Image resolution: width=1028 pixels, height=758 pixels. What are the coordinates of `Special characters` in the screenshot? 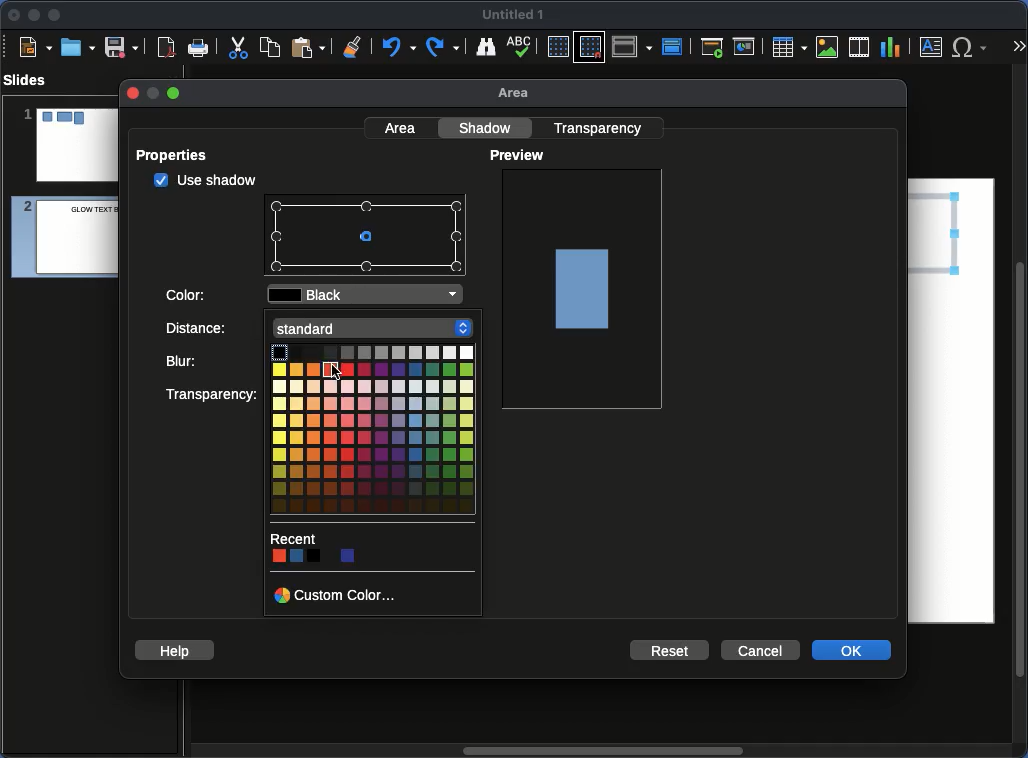 It's located at (974, 47).